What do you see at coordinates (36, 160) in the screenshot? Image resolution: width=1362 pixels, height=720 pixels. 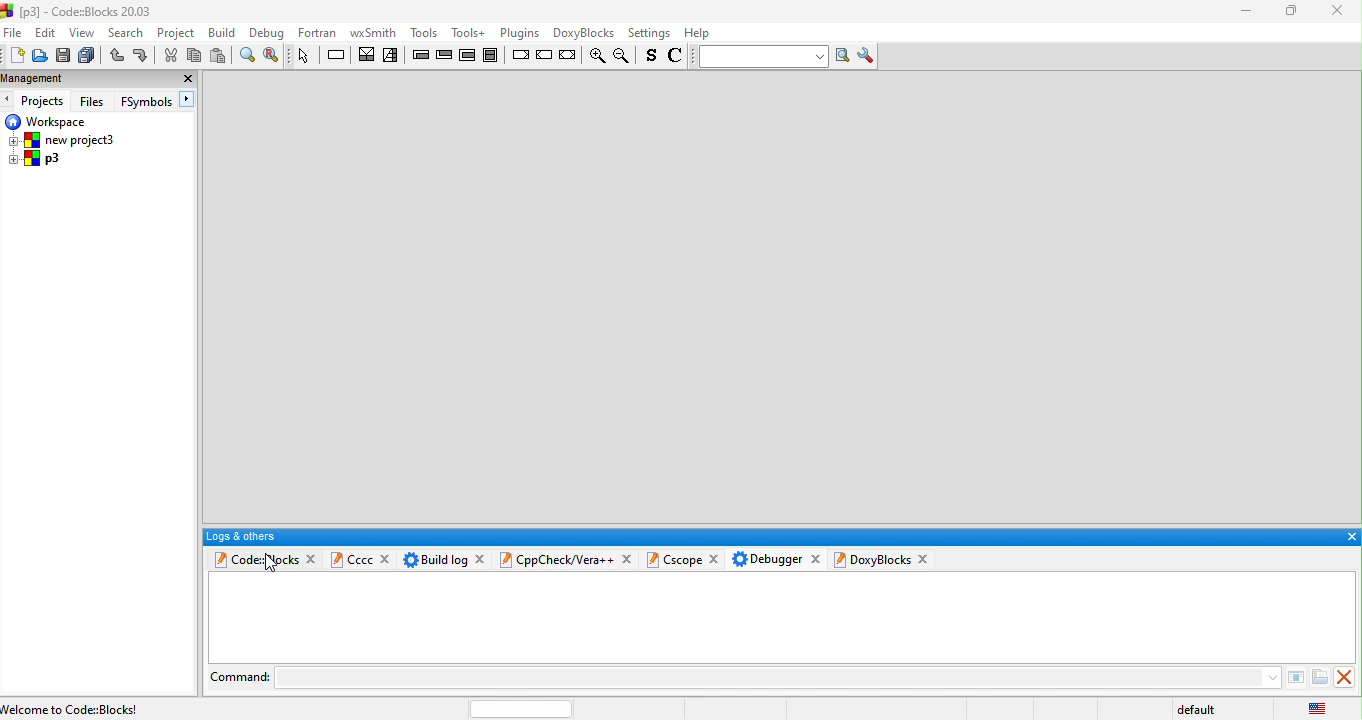 I see `p3` at bounding box center [36, 160].